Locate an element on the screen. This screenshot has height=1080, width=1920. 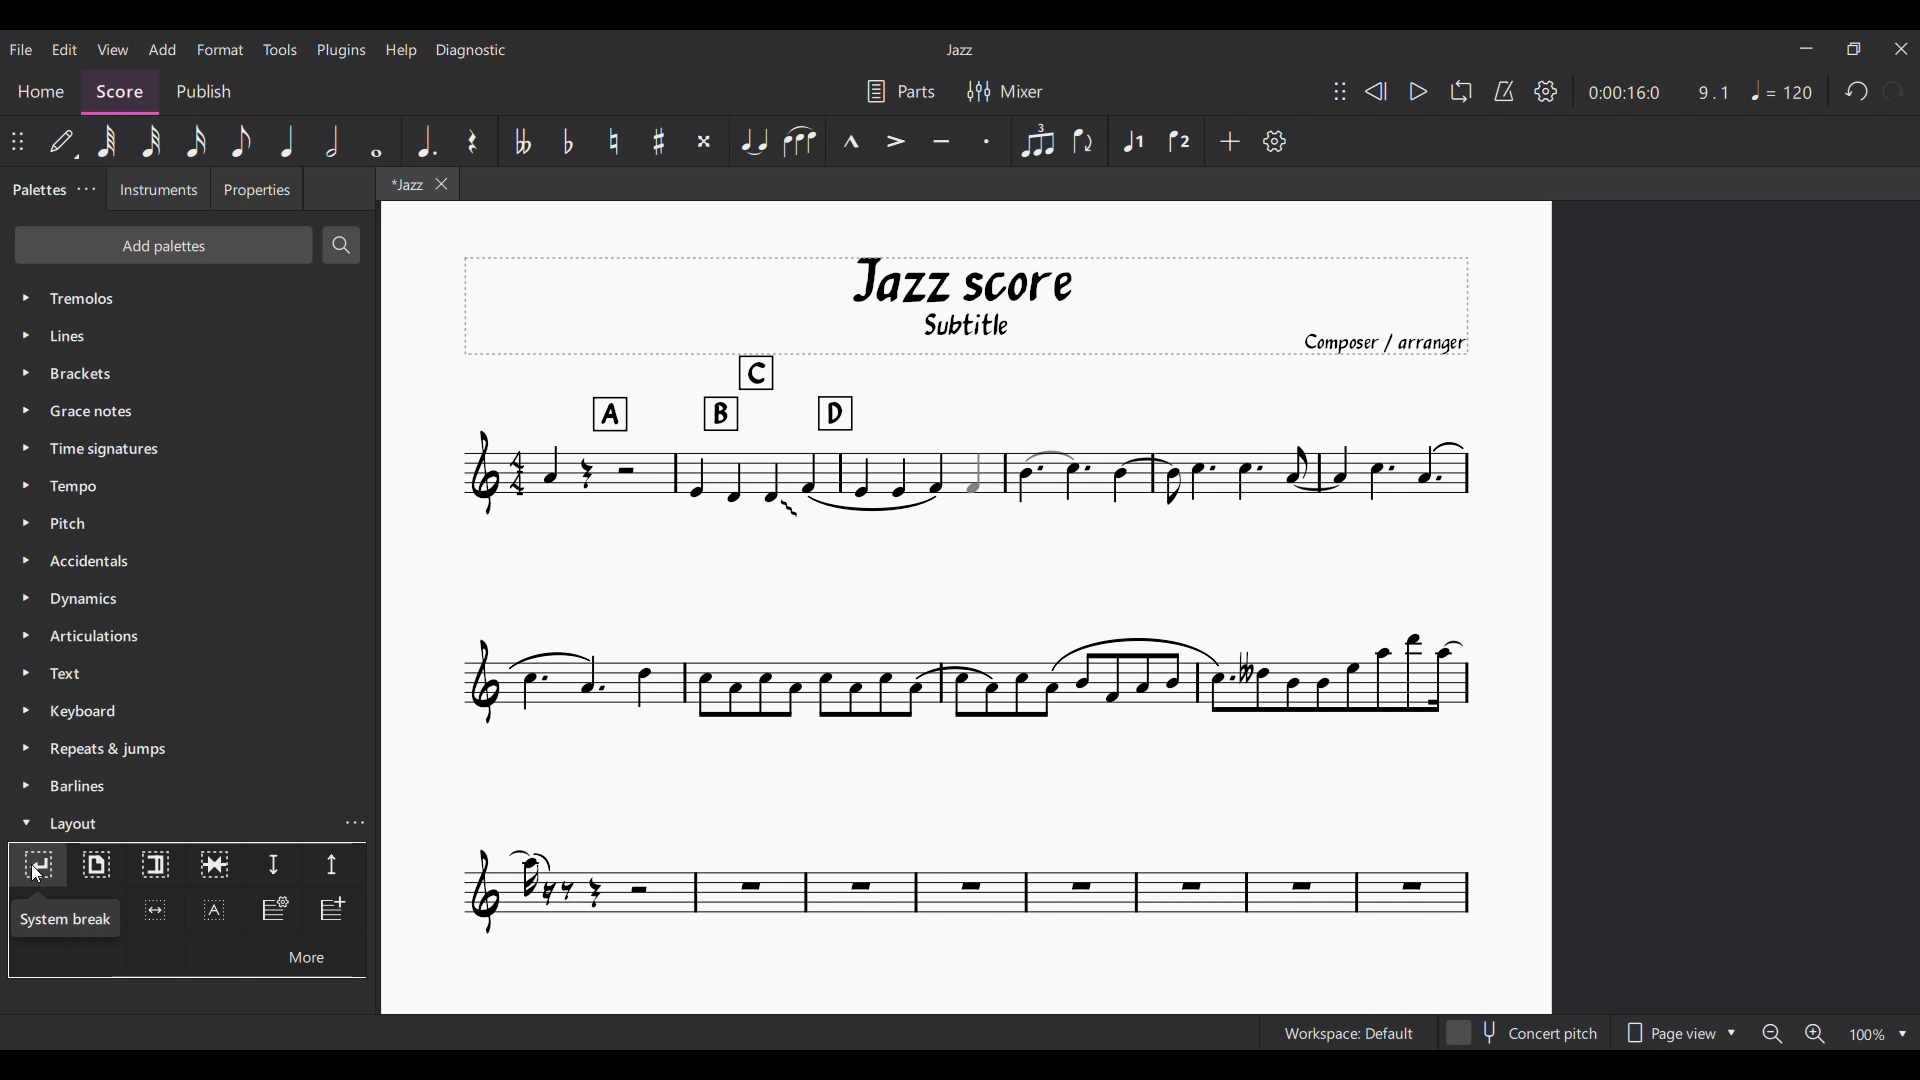
64th note is located at coordinates (109, 142).